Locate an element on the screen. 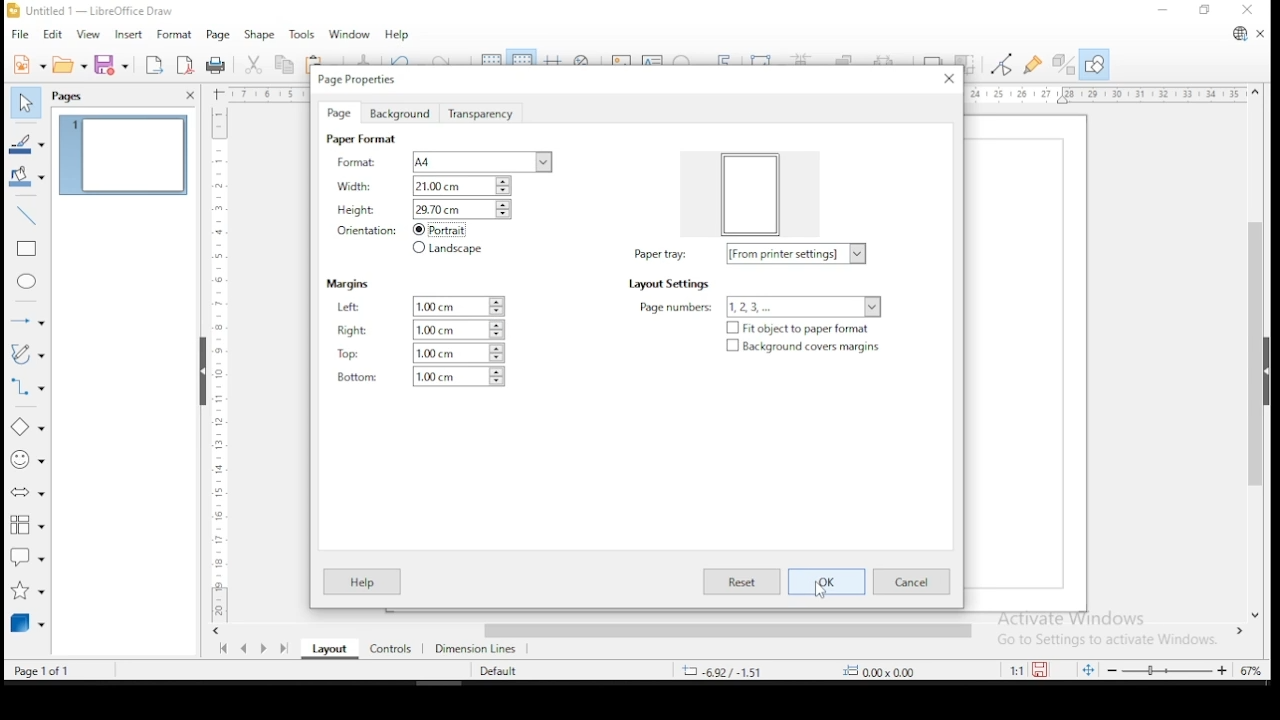  scale is located at coordinates (1105, 95).